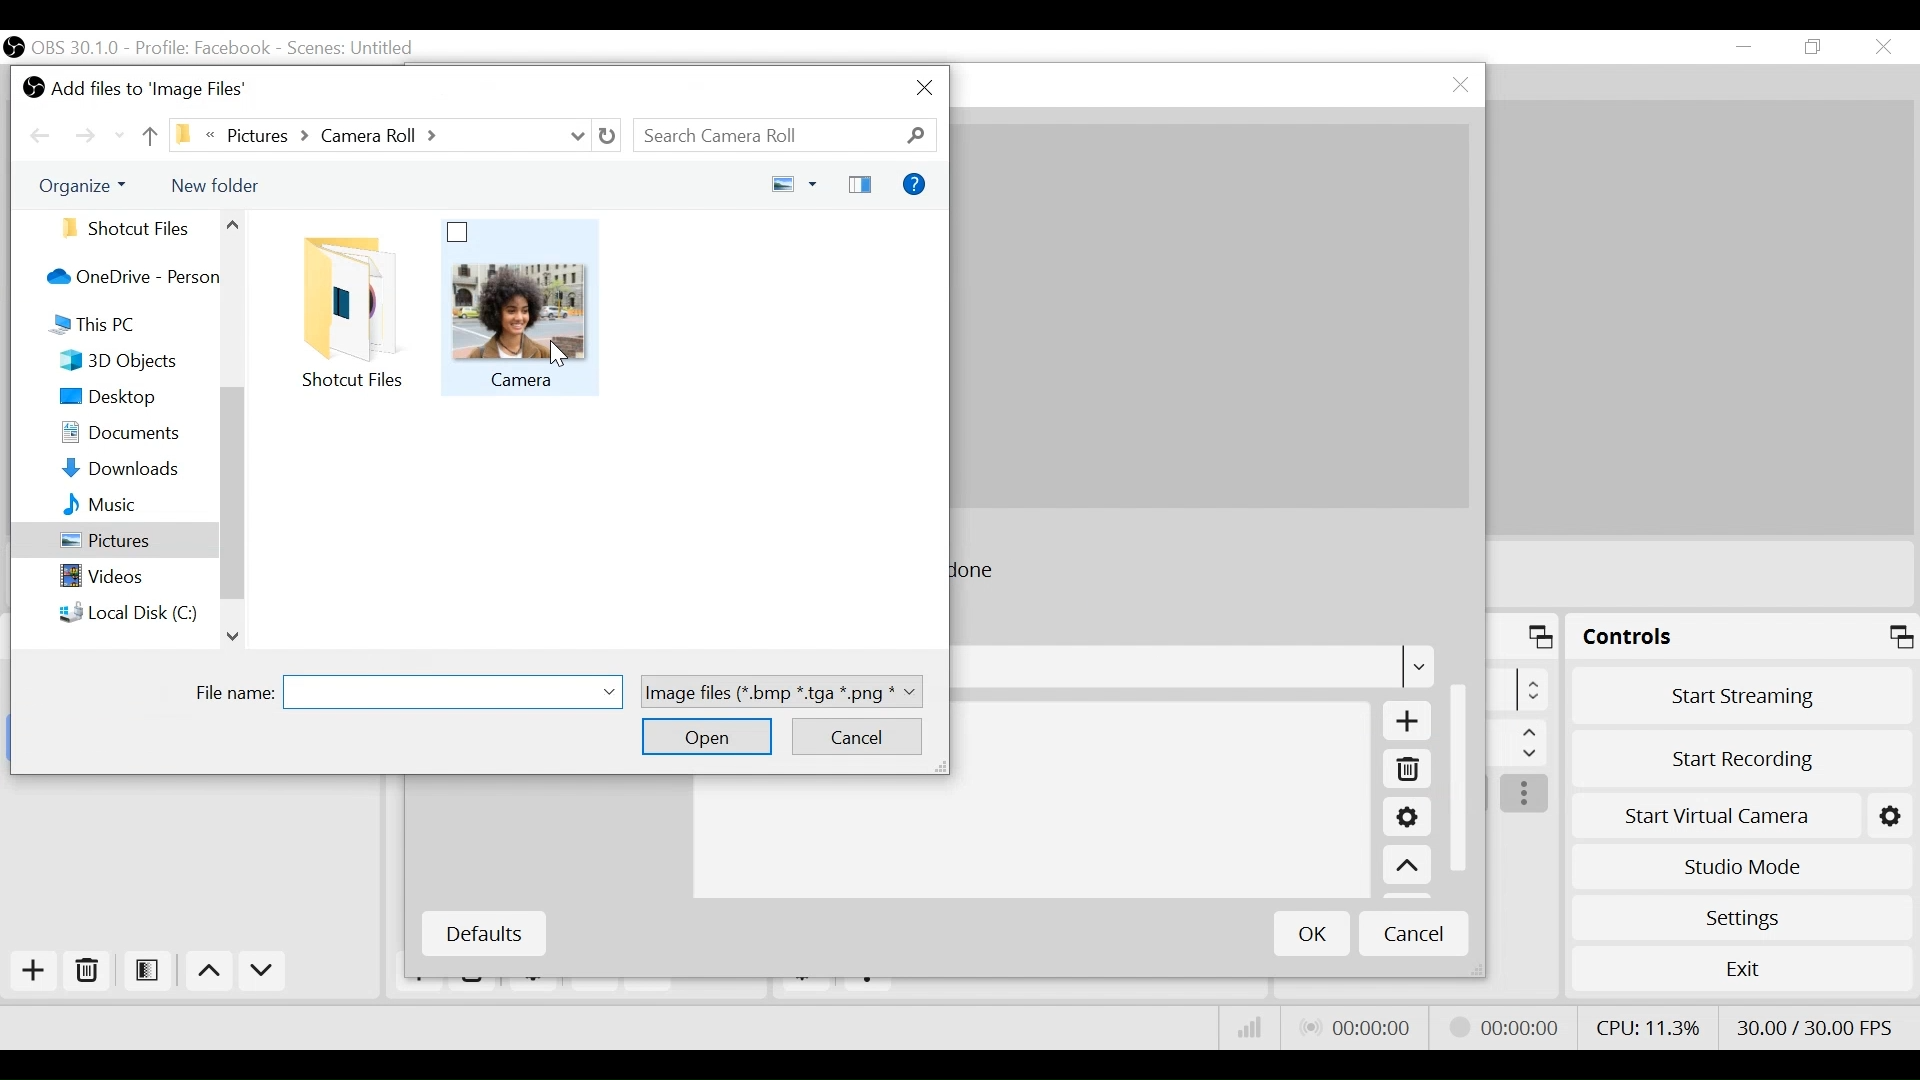 This screenshot has width=1920, height=1080. I want to click on Help, so click(917, 183).